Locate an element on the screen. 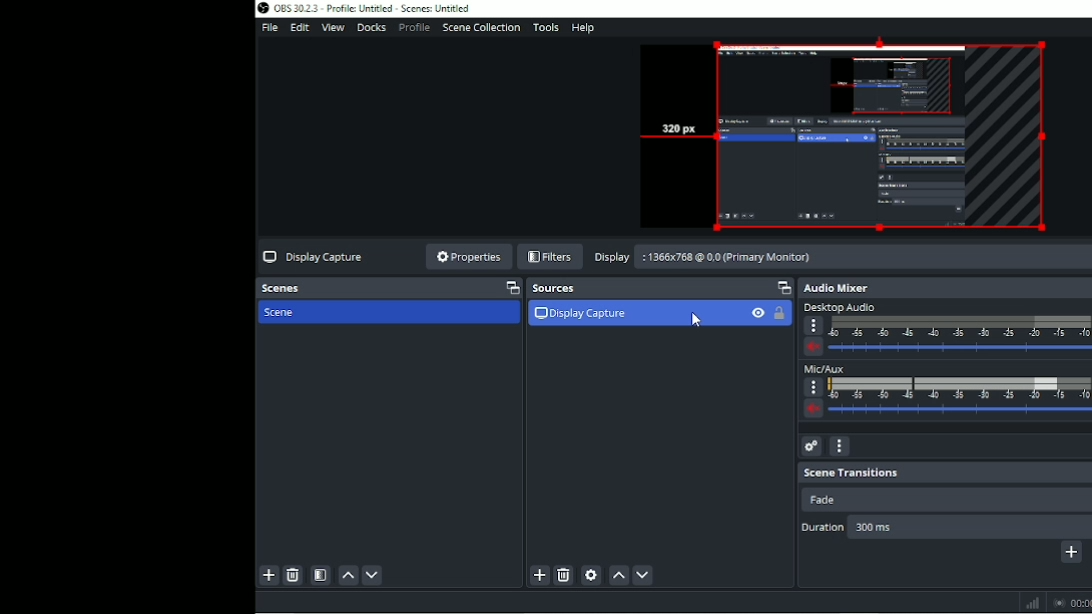 Image resolution: width=1092 pixels, height=614 pixels. 320 px is located at coordinates (671, 133).